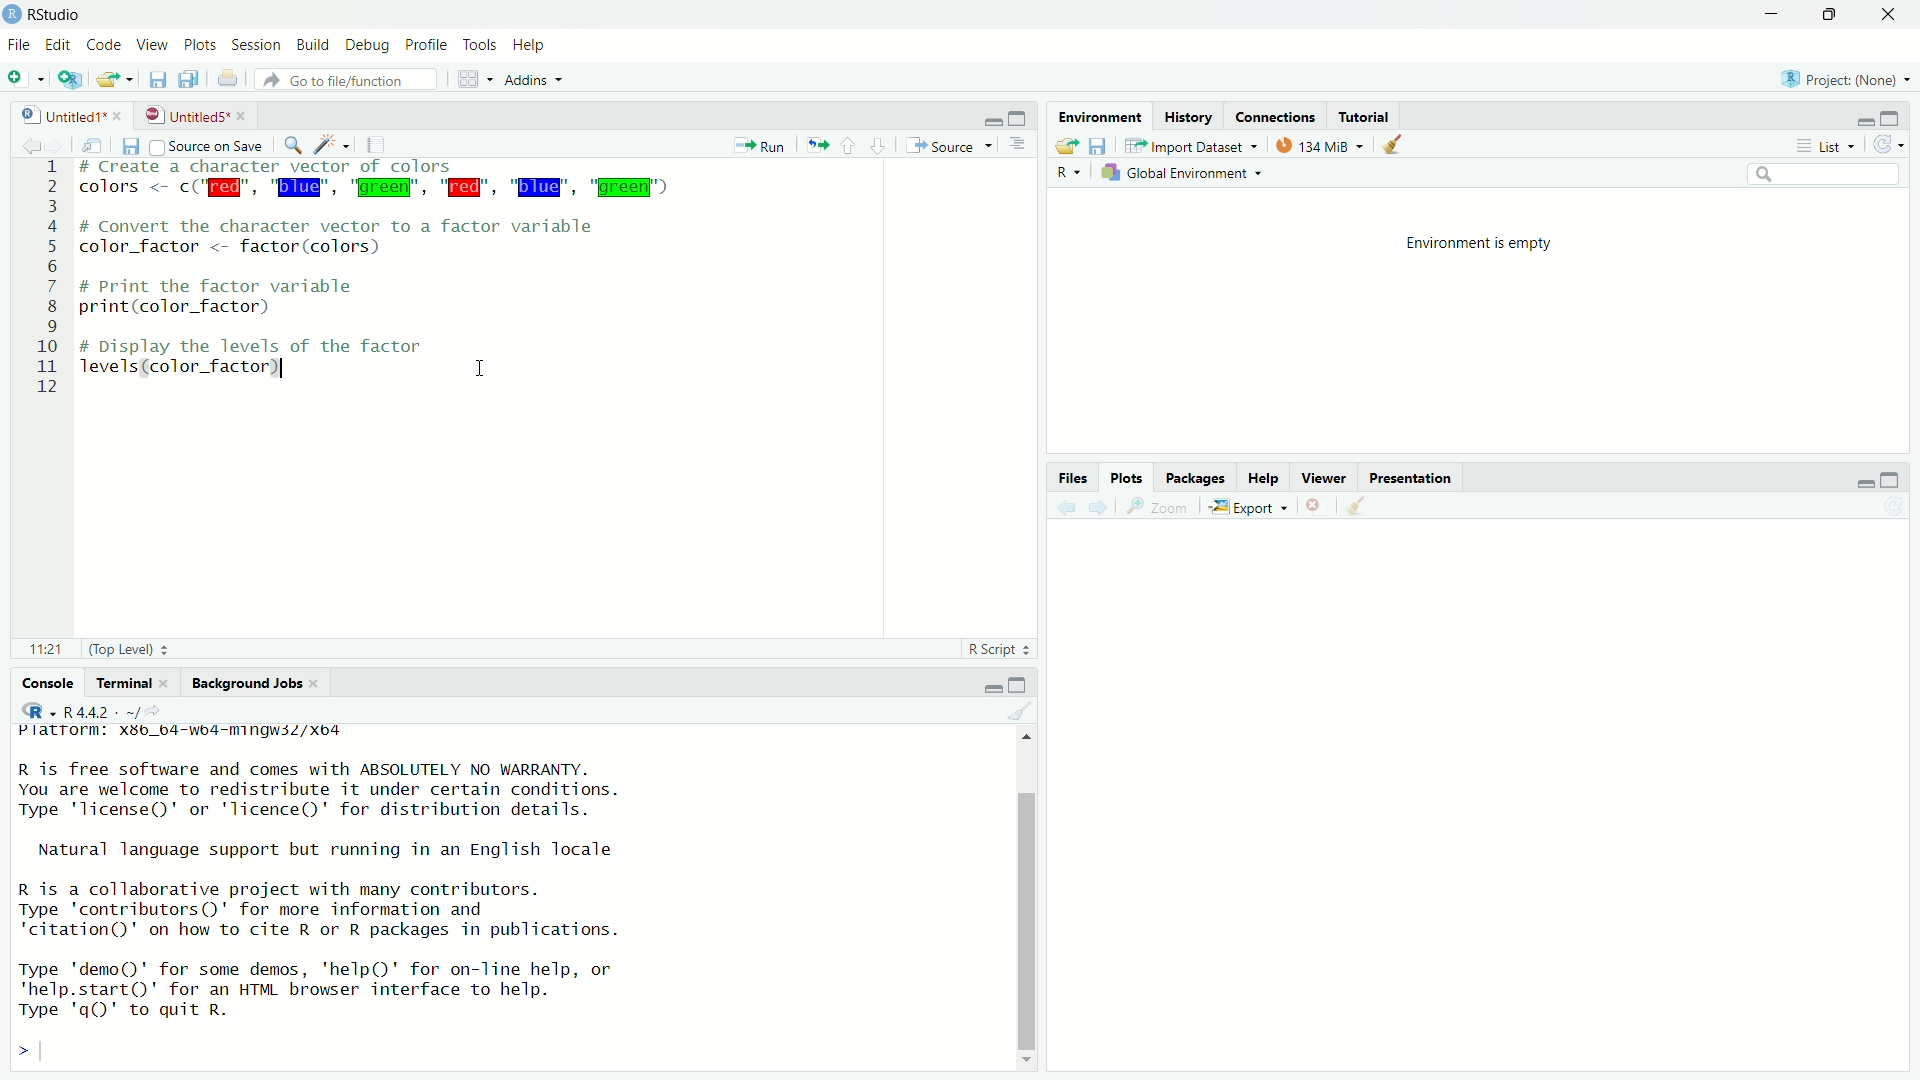 The image size is (1920, 1080). I want to click on search field, so click(1829, 177).